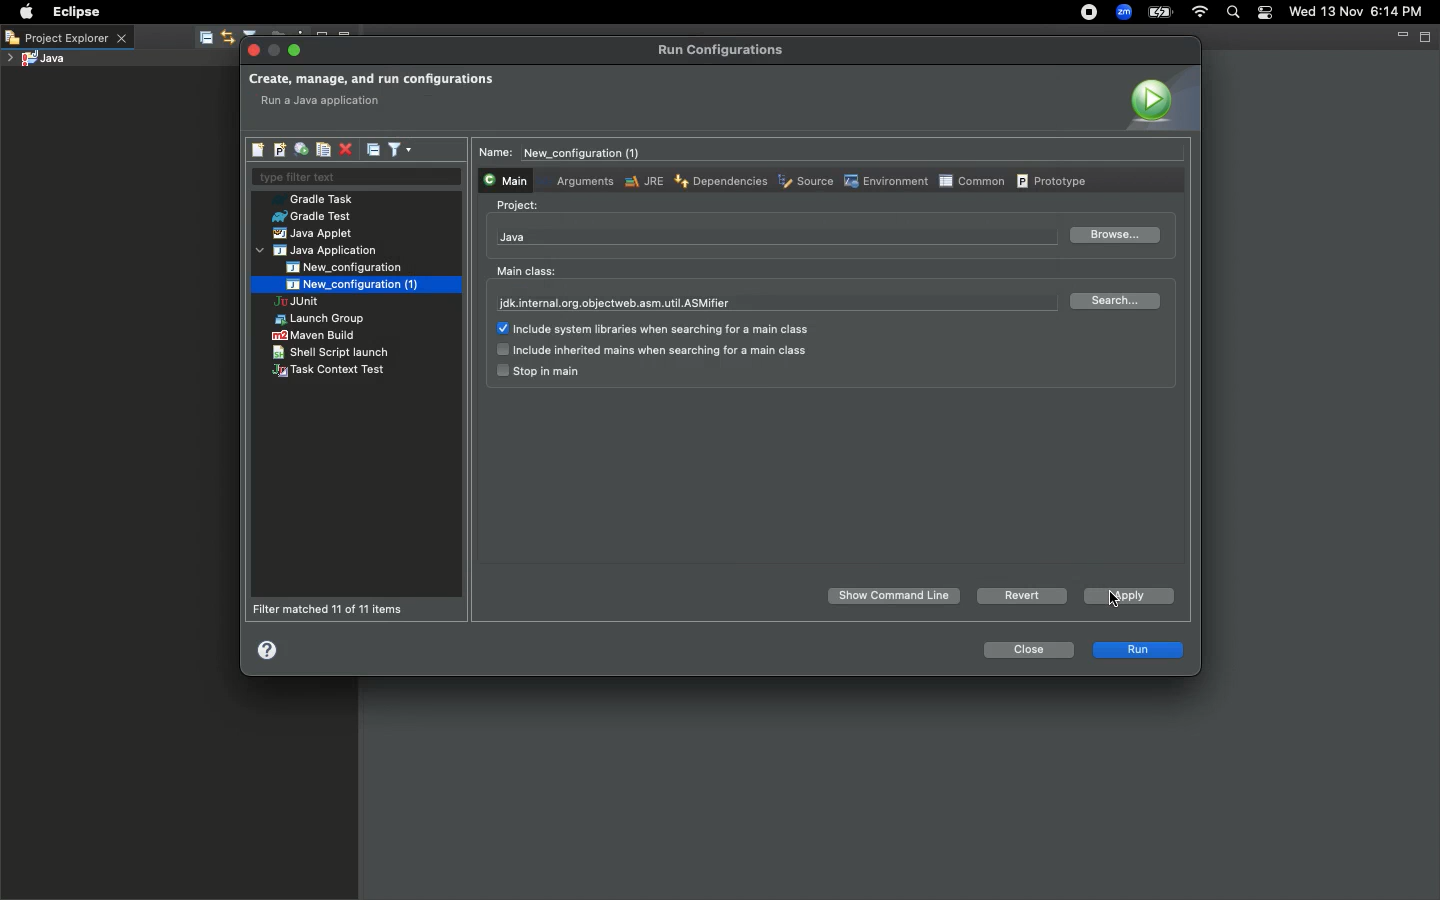 This screenshot has height=900, width=1440. What do you see at coordinates (503, 179) in the screenshot?
I see `Main` at bounding box center [503, 179].